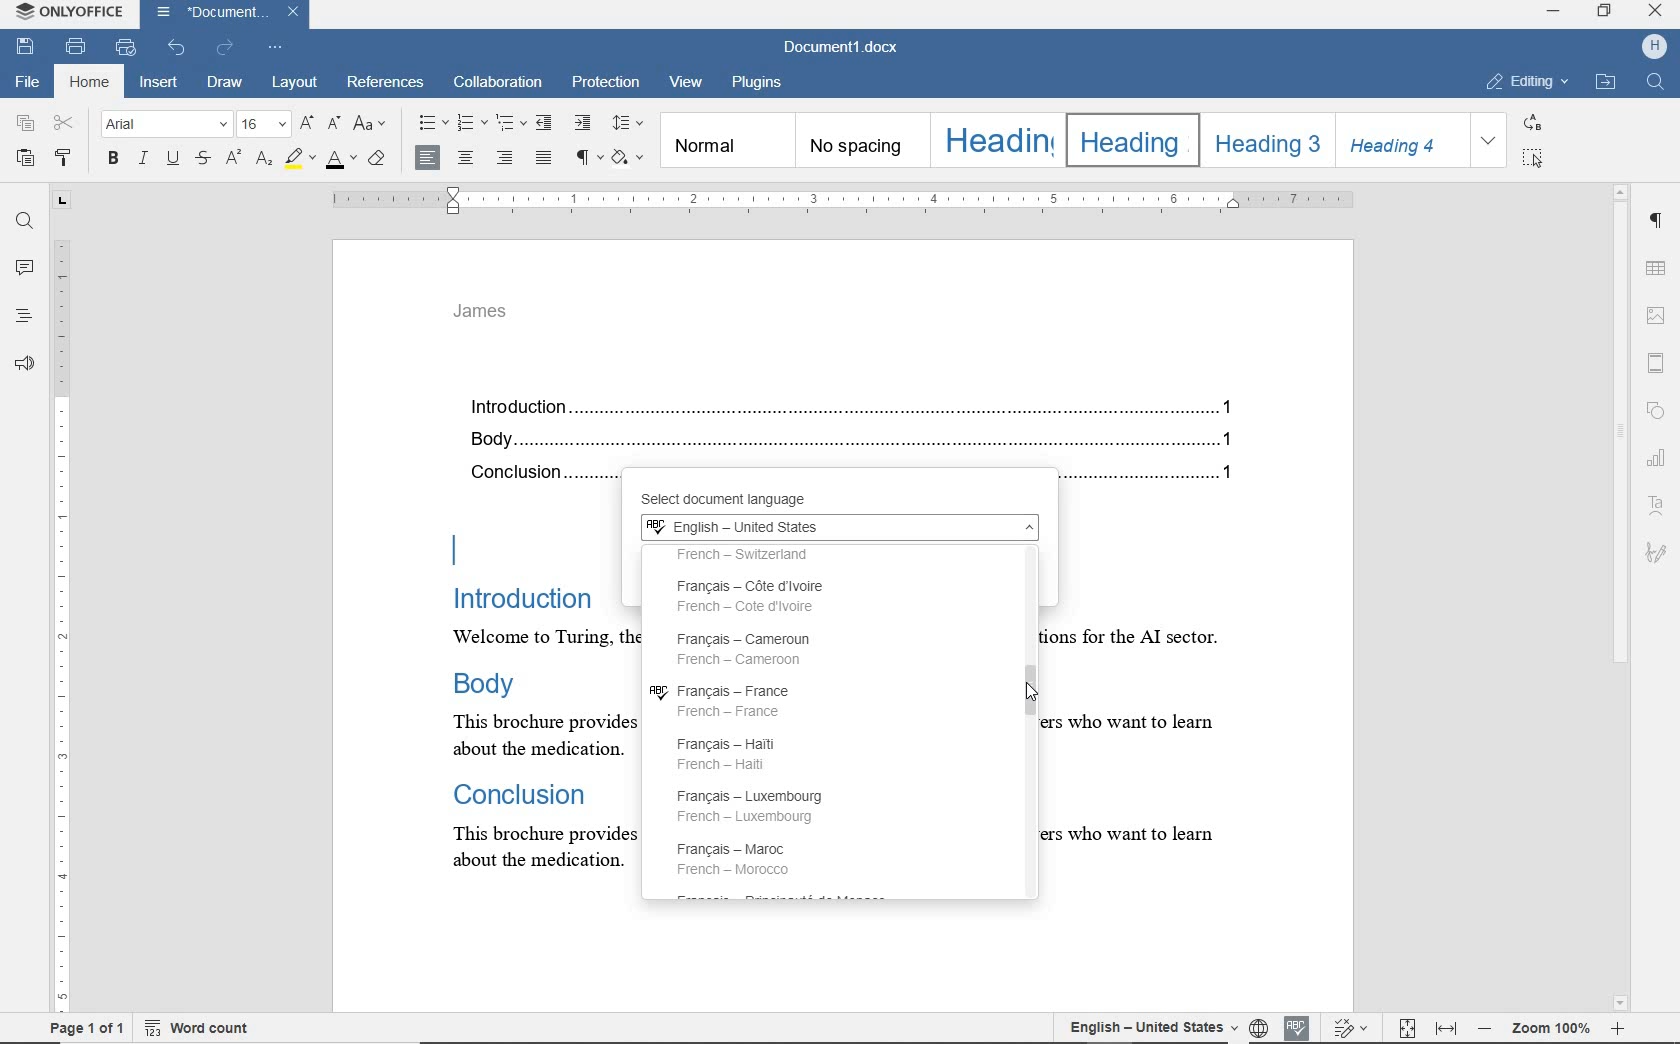  Describe the element at coordinates (275, 46) in the screenshot. I see `customize quick access toolbar` at that location.